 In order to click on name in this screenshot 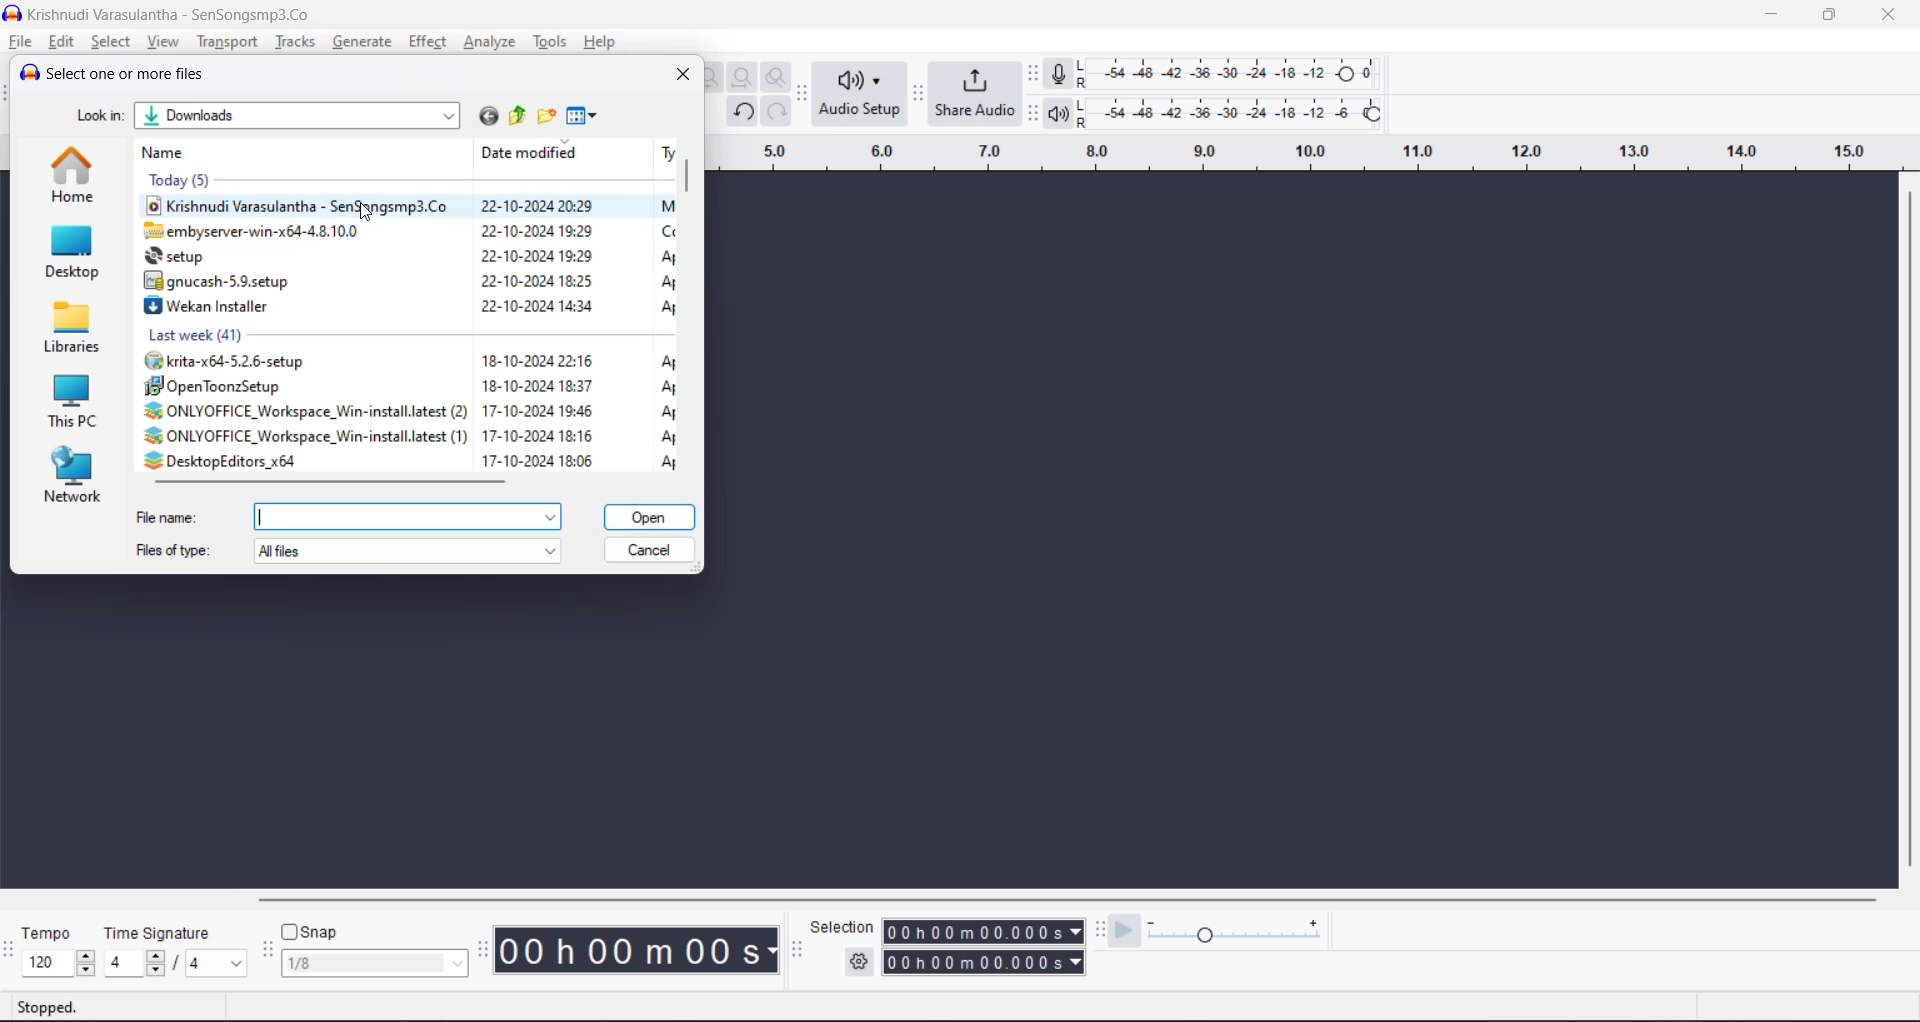, I will do `click(169, 151)`.